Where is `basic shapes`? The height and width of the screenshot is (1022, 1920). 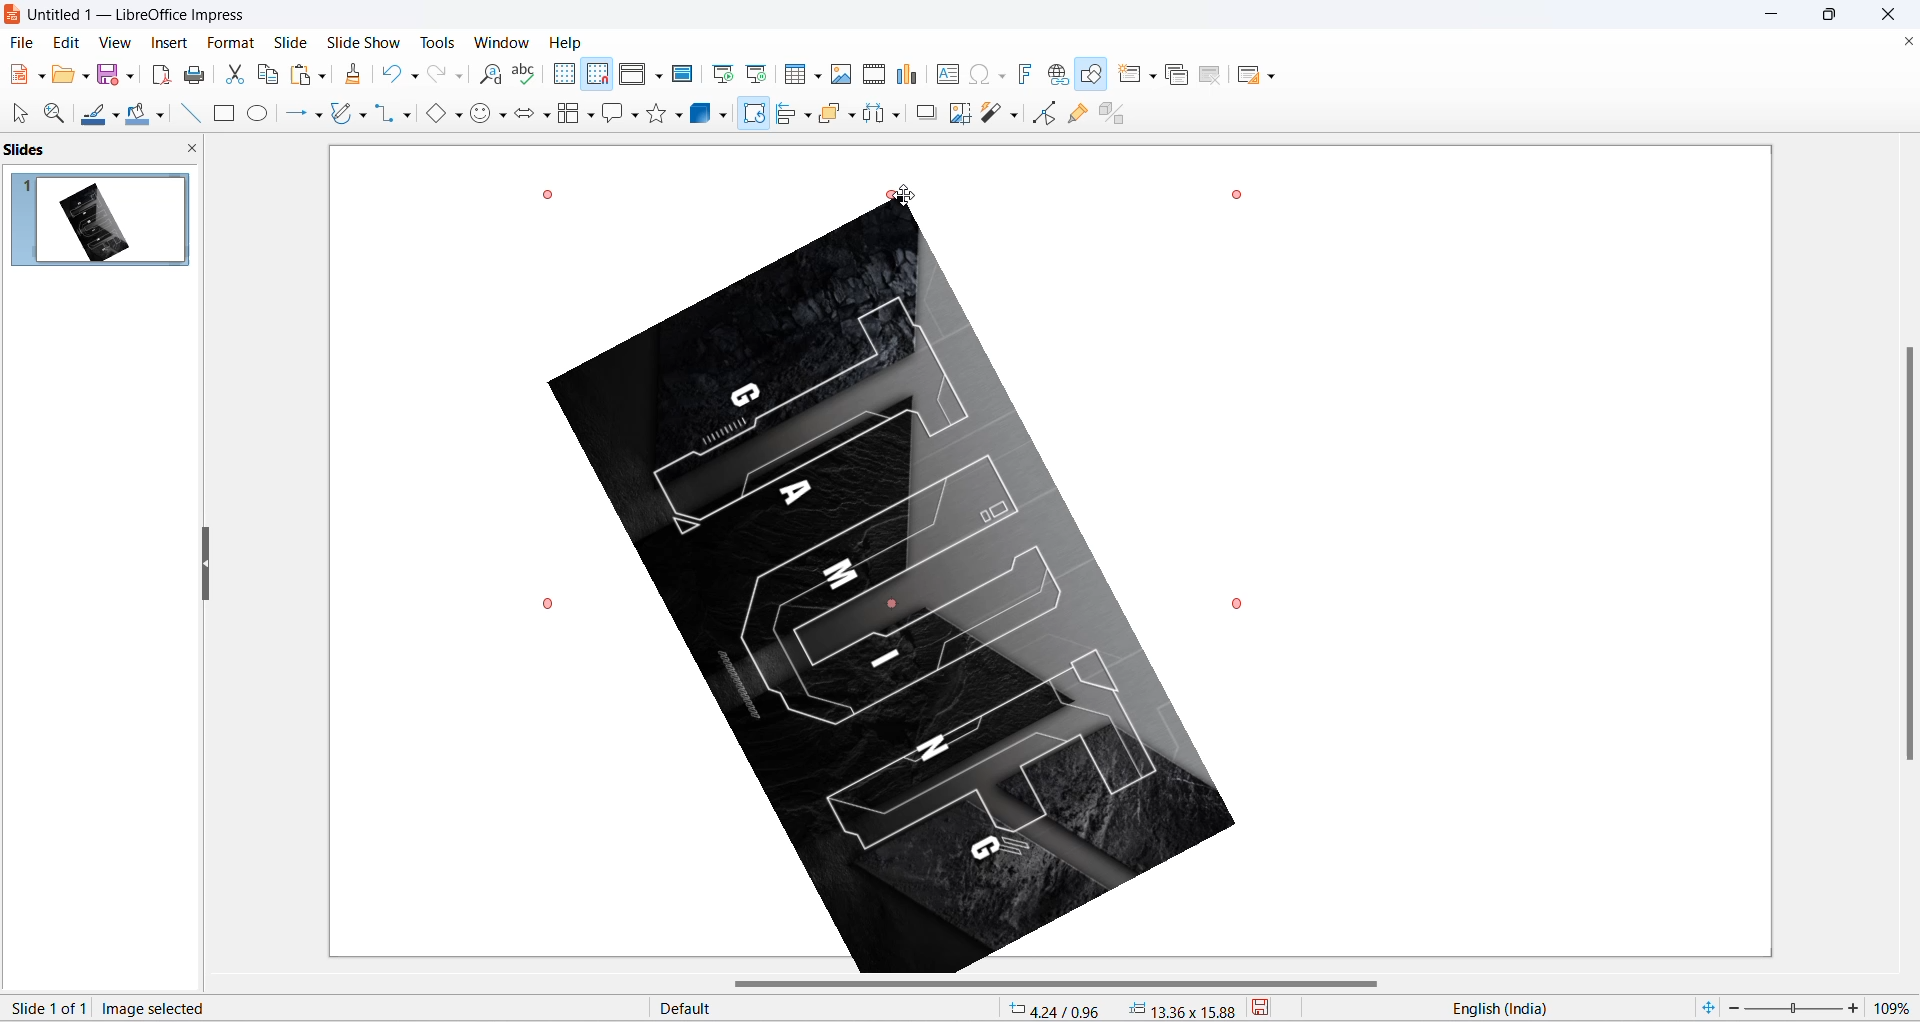 basic shapes is located at coordinates (431, 115).